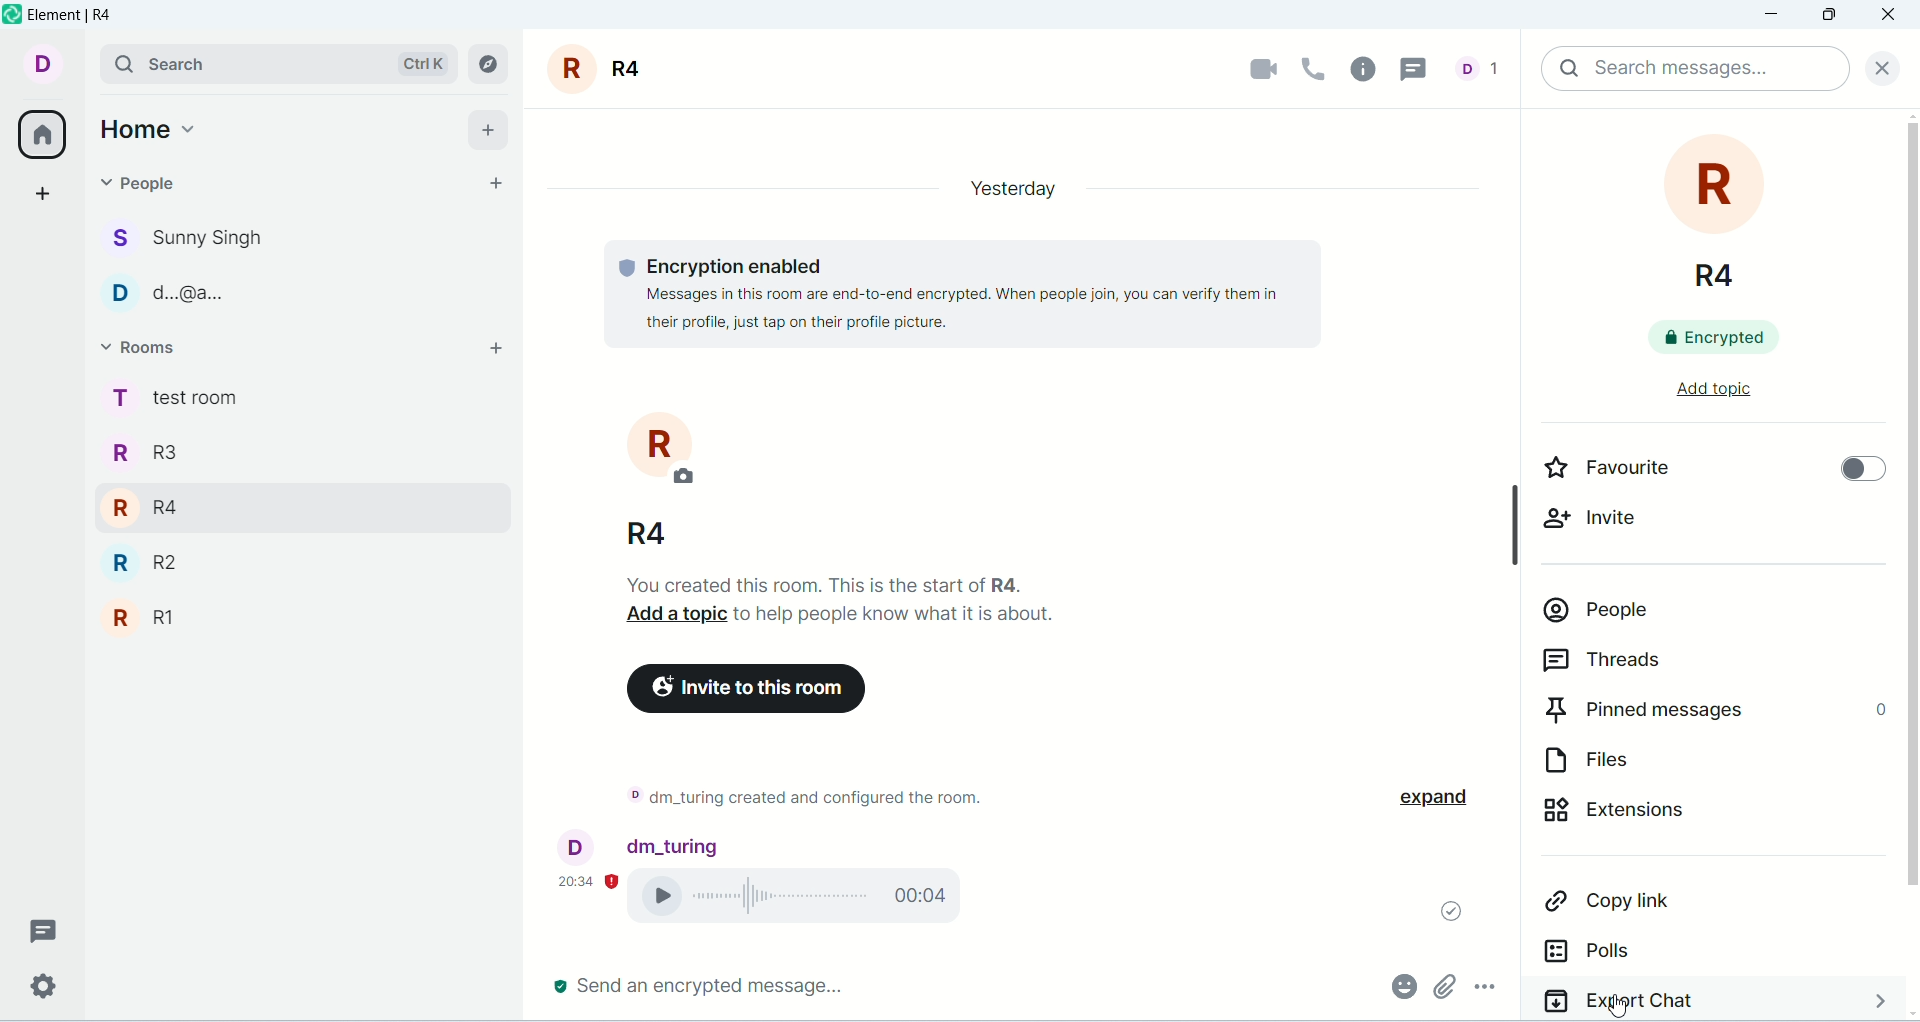 The width and height of the screenshot is (1920, 1022). I want to click on files, so click(1667, 761).